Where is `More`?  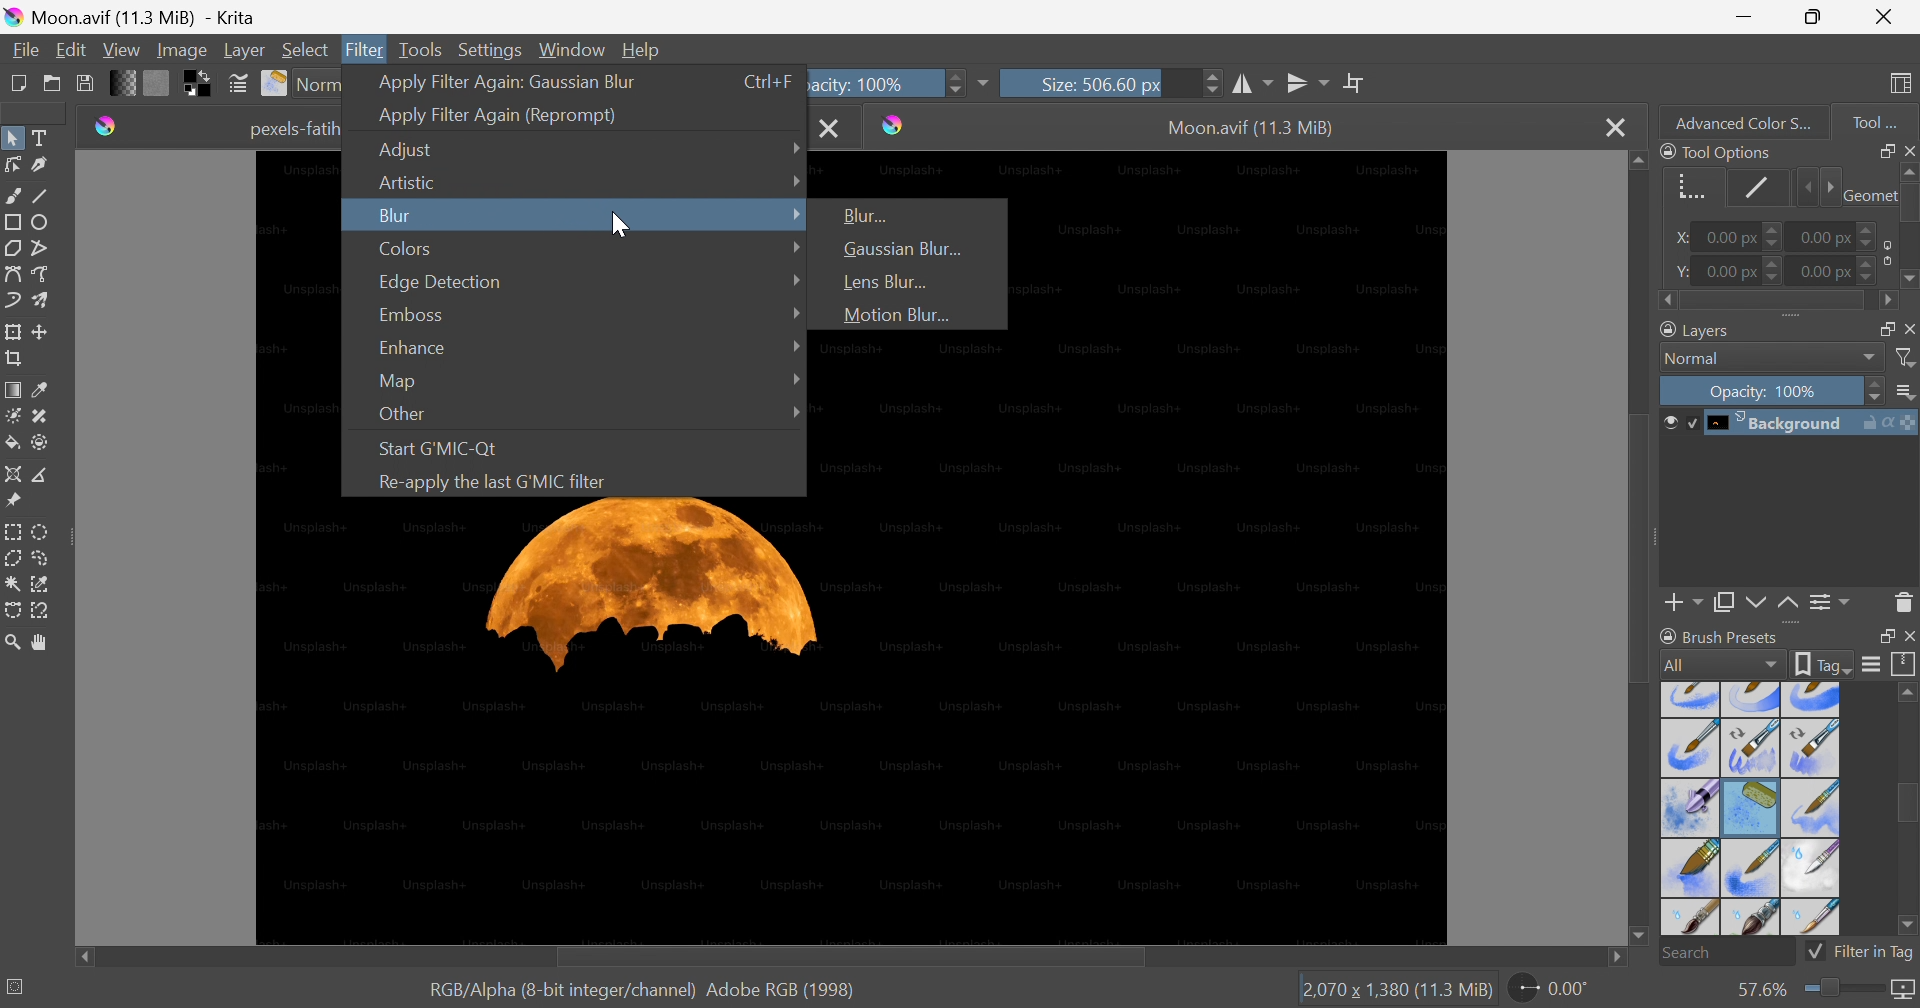
More is located at coordinates (982, 86).